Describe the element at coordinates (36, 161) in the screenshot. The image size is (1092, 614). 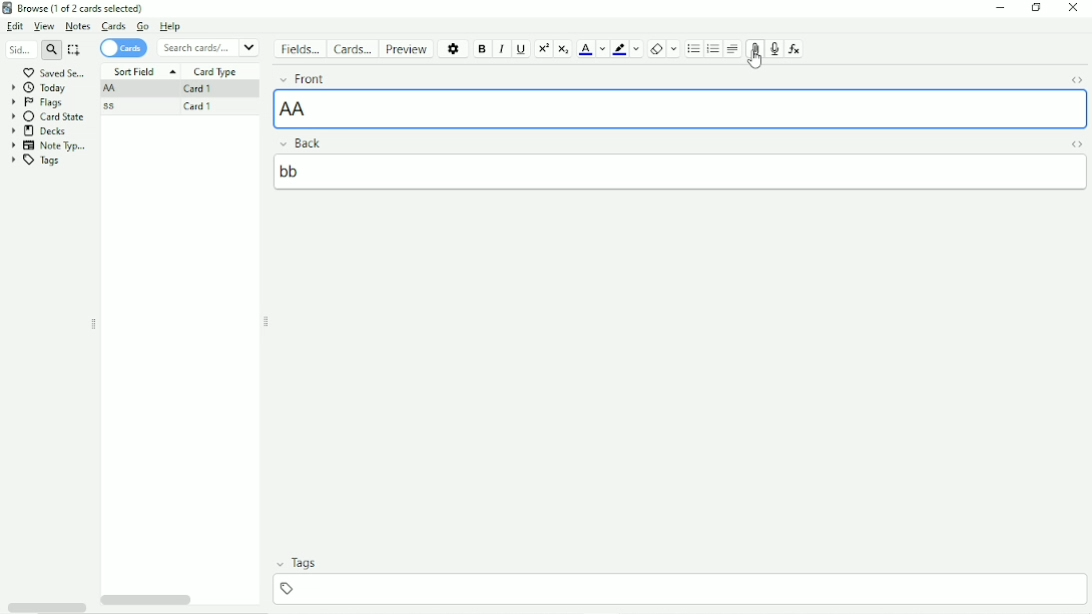
I see `Tags` at that location.